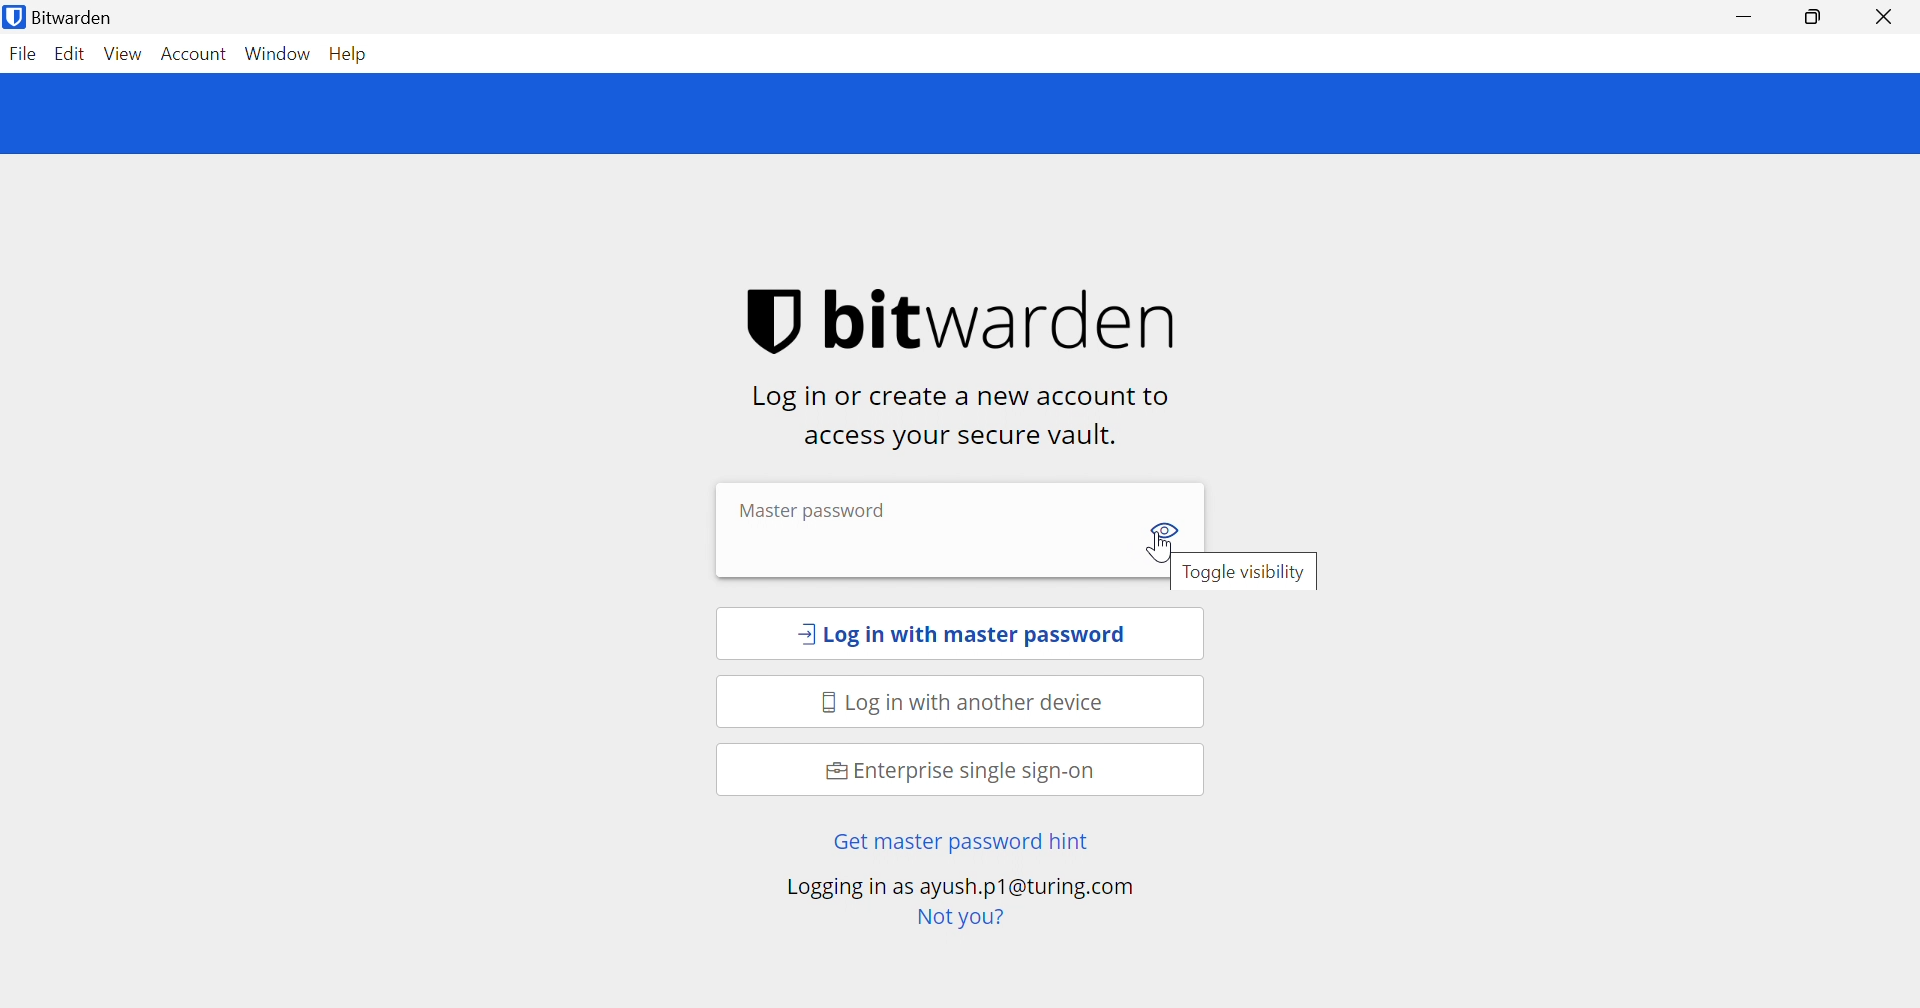 The image size is (1920, 1008). Describe the element at coordinates (973, 321) in the screenshot. I see `bitwarden` at that location.